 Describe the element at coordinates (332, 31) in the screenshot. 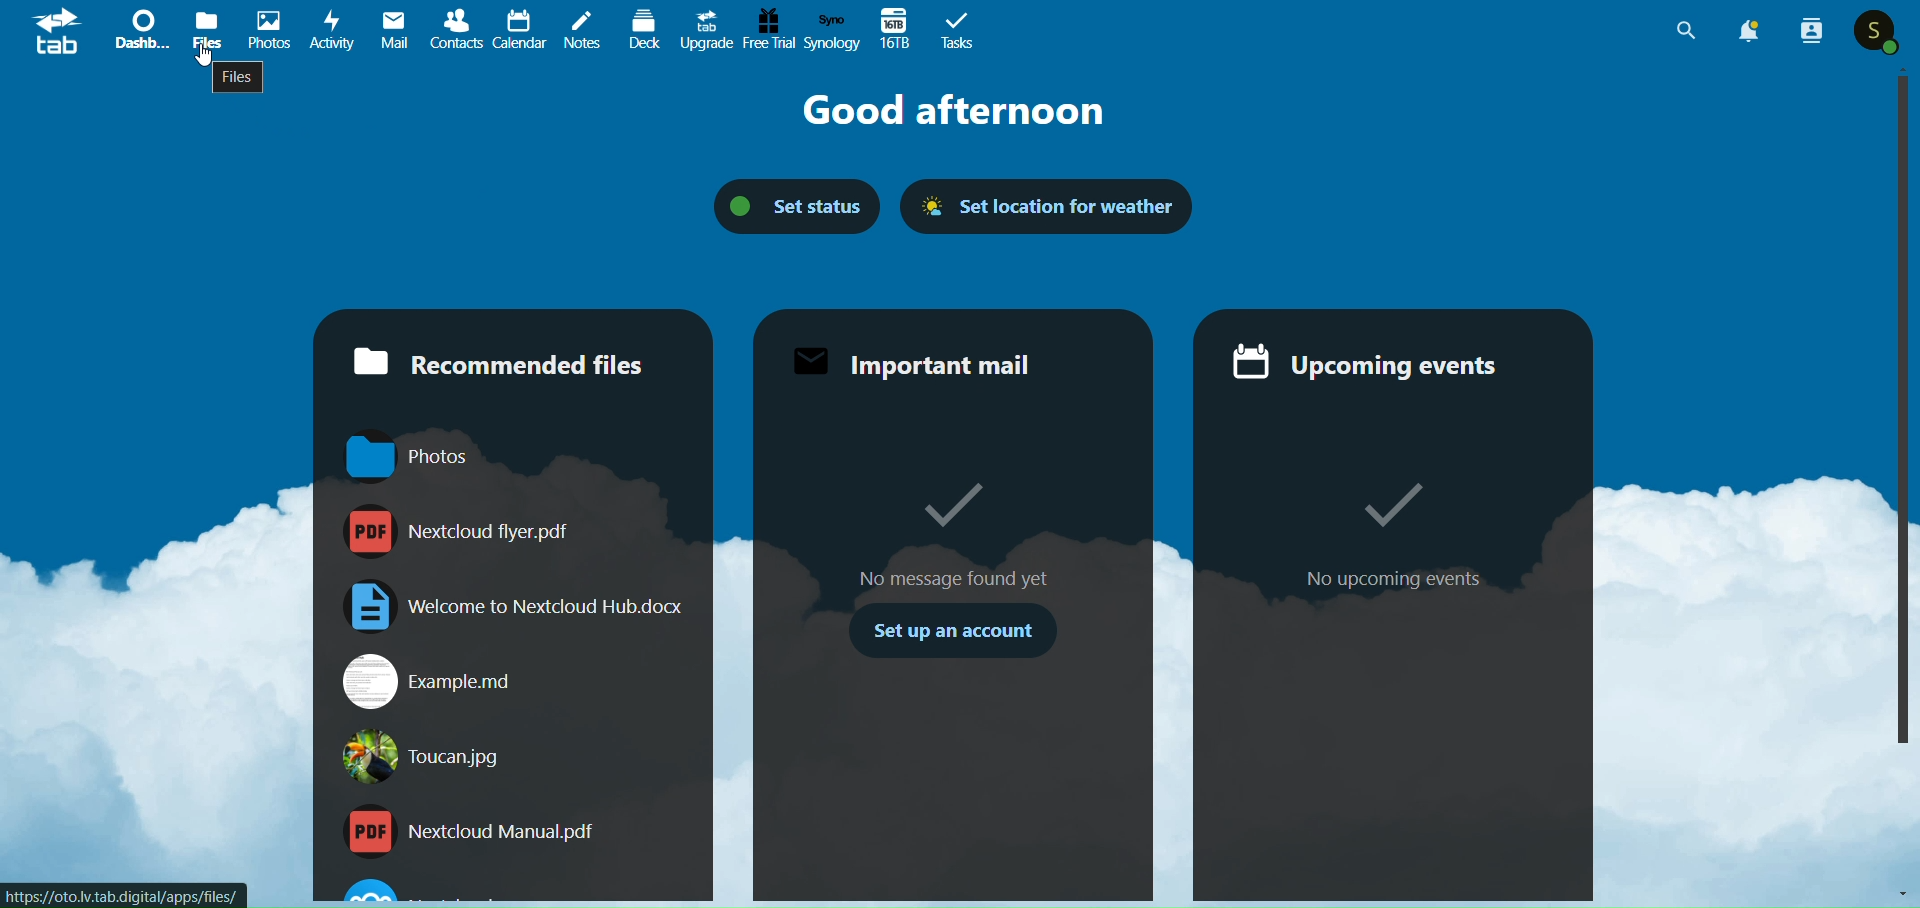

I see `activity` at that location.